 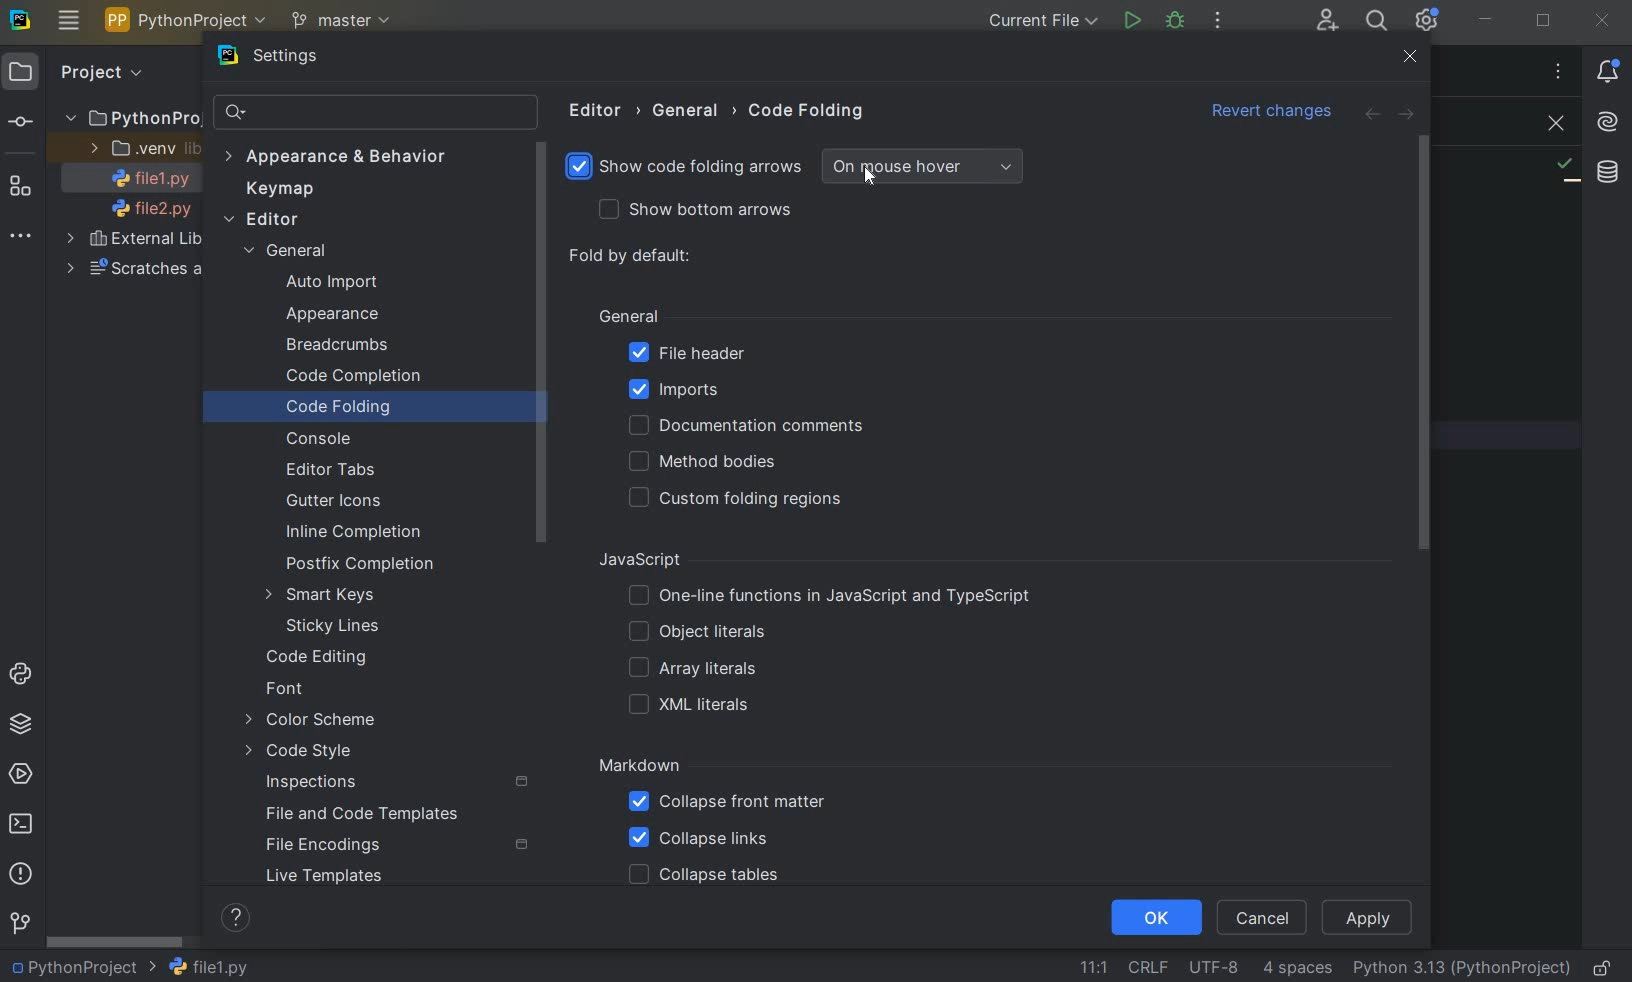 I want to click on SCROLLBAR, so click(x=115, y=944).